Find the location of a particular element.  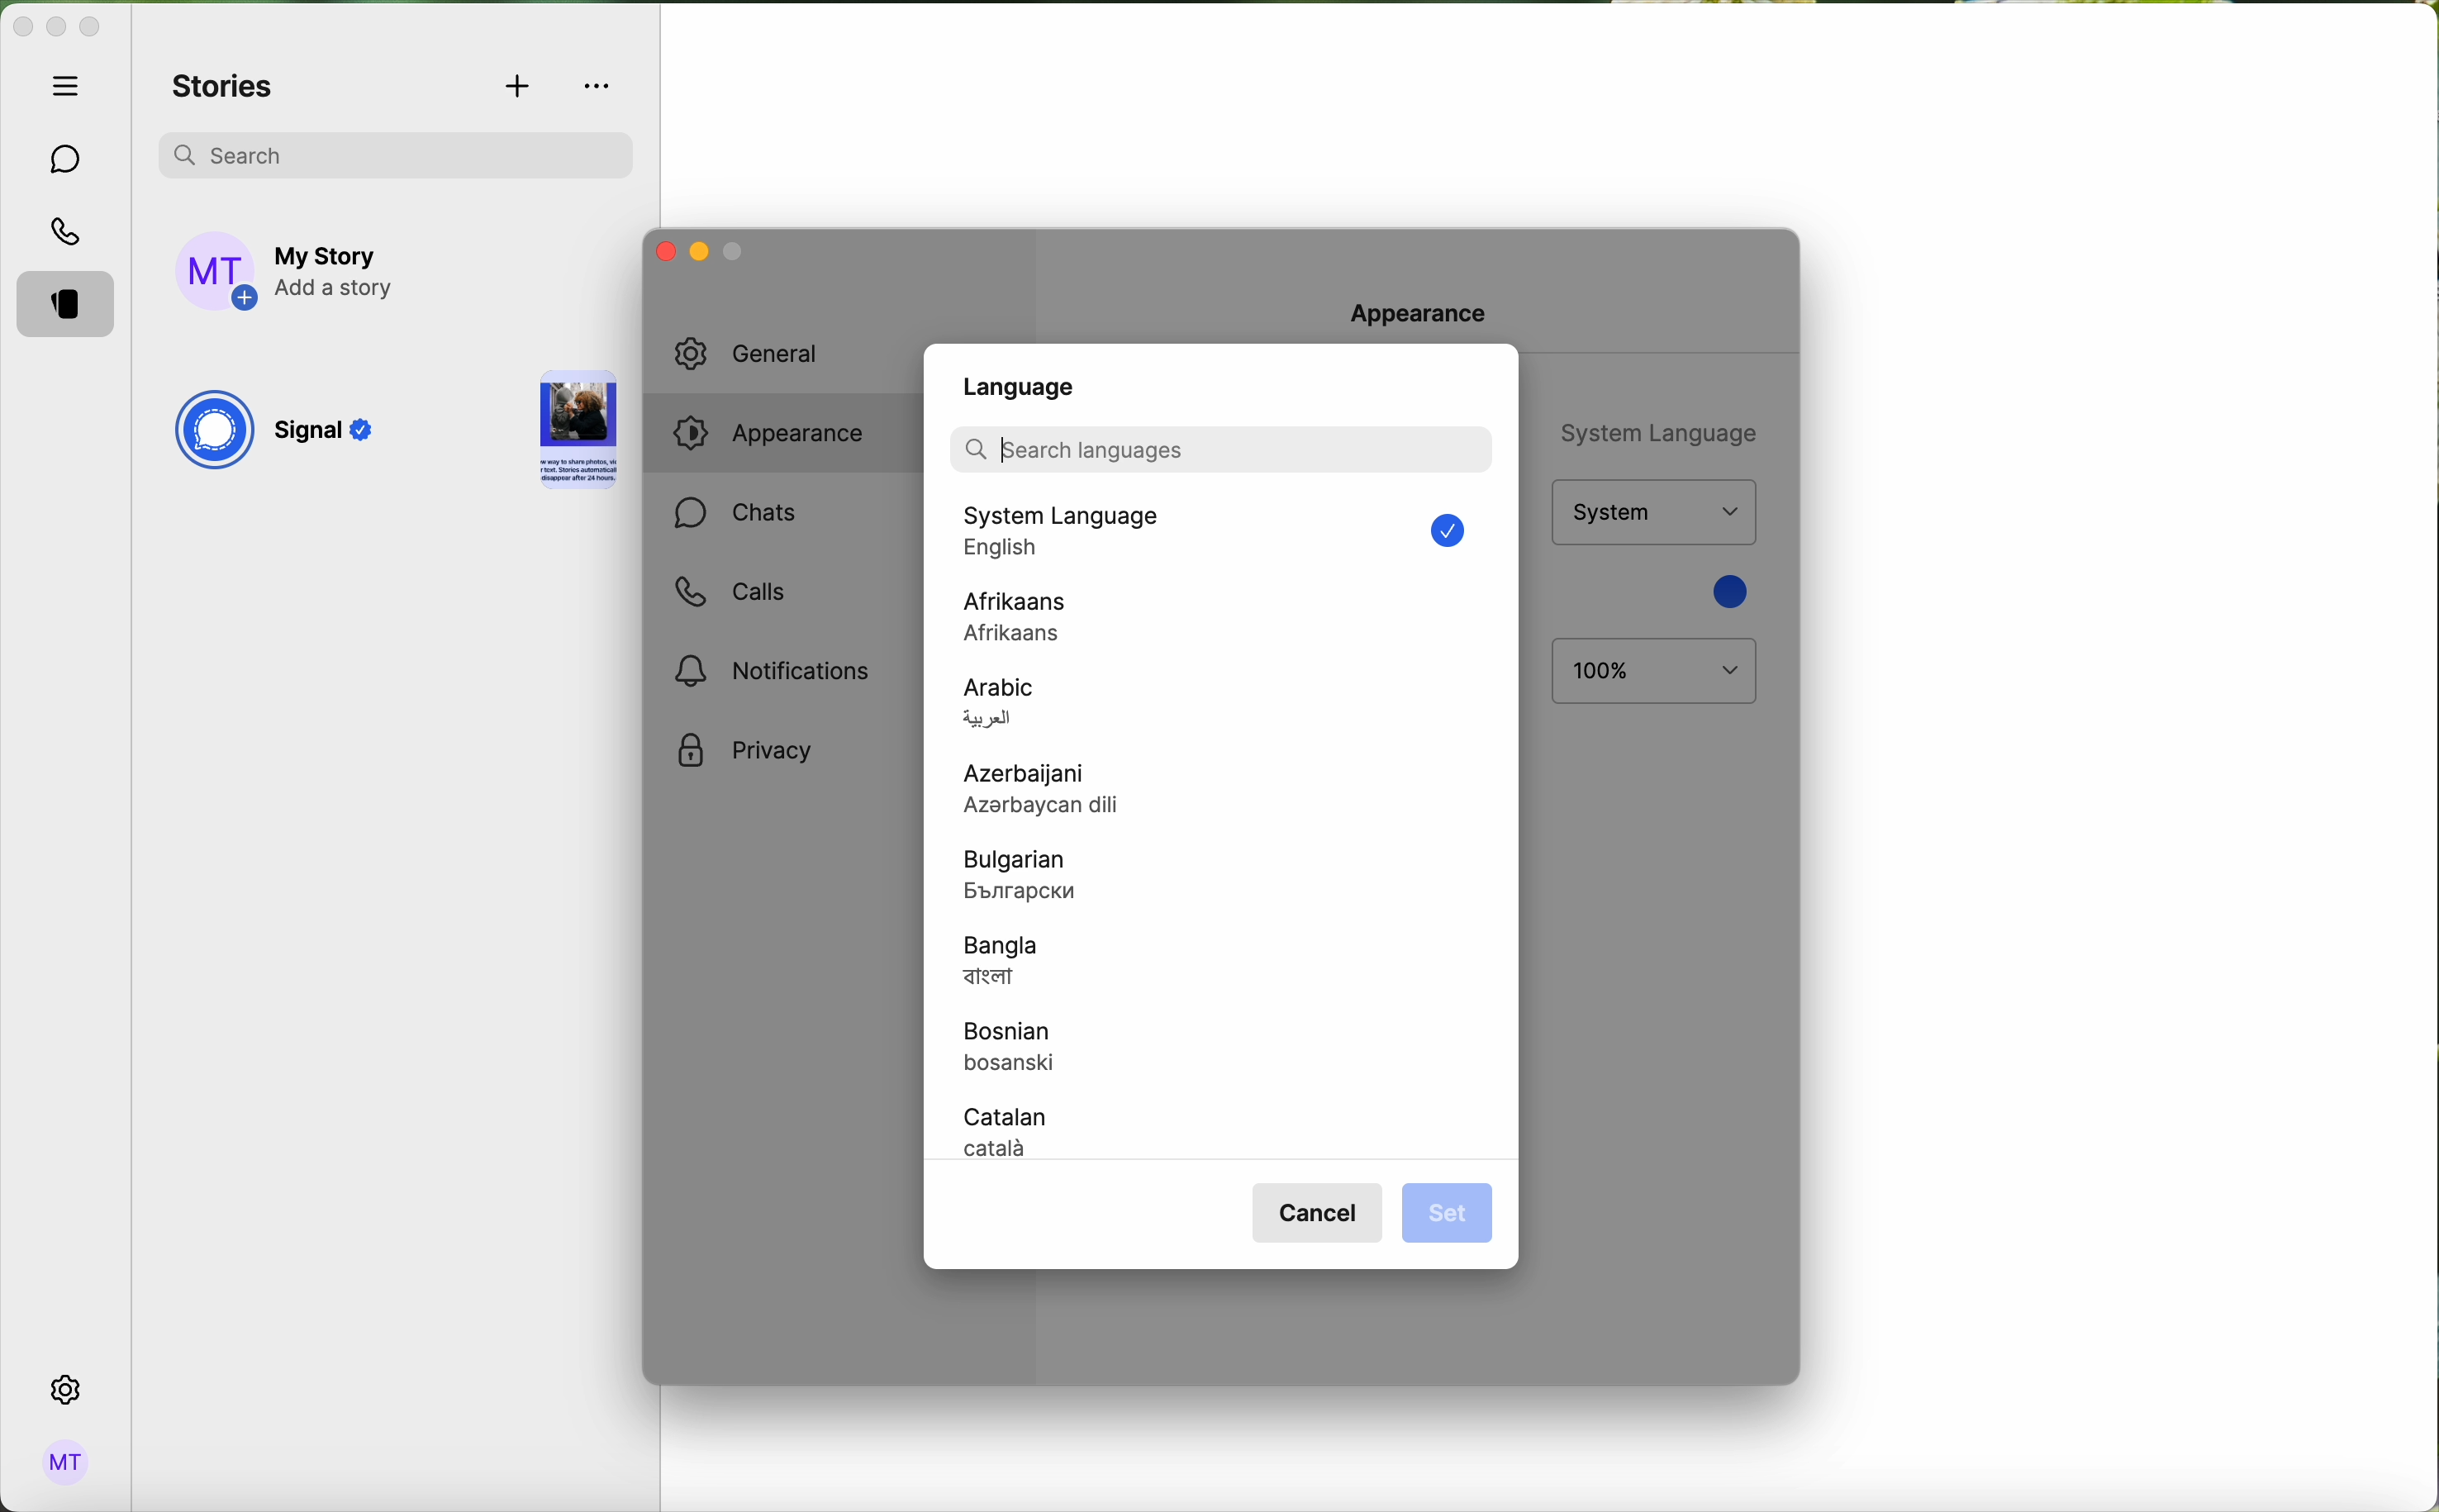

add story is located at coordinates (338, 273).